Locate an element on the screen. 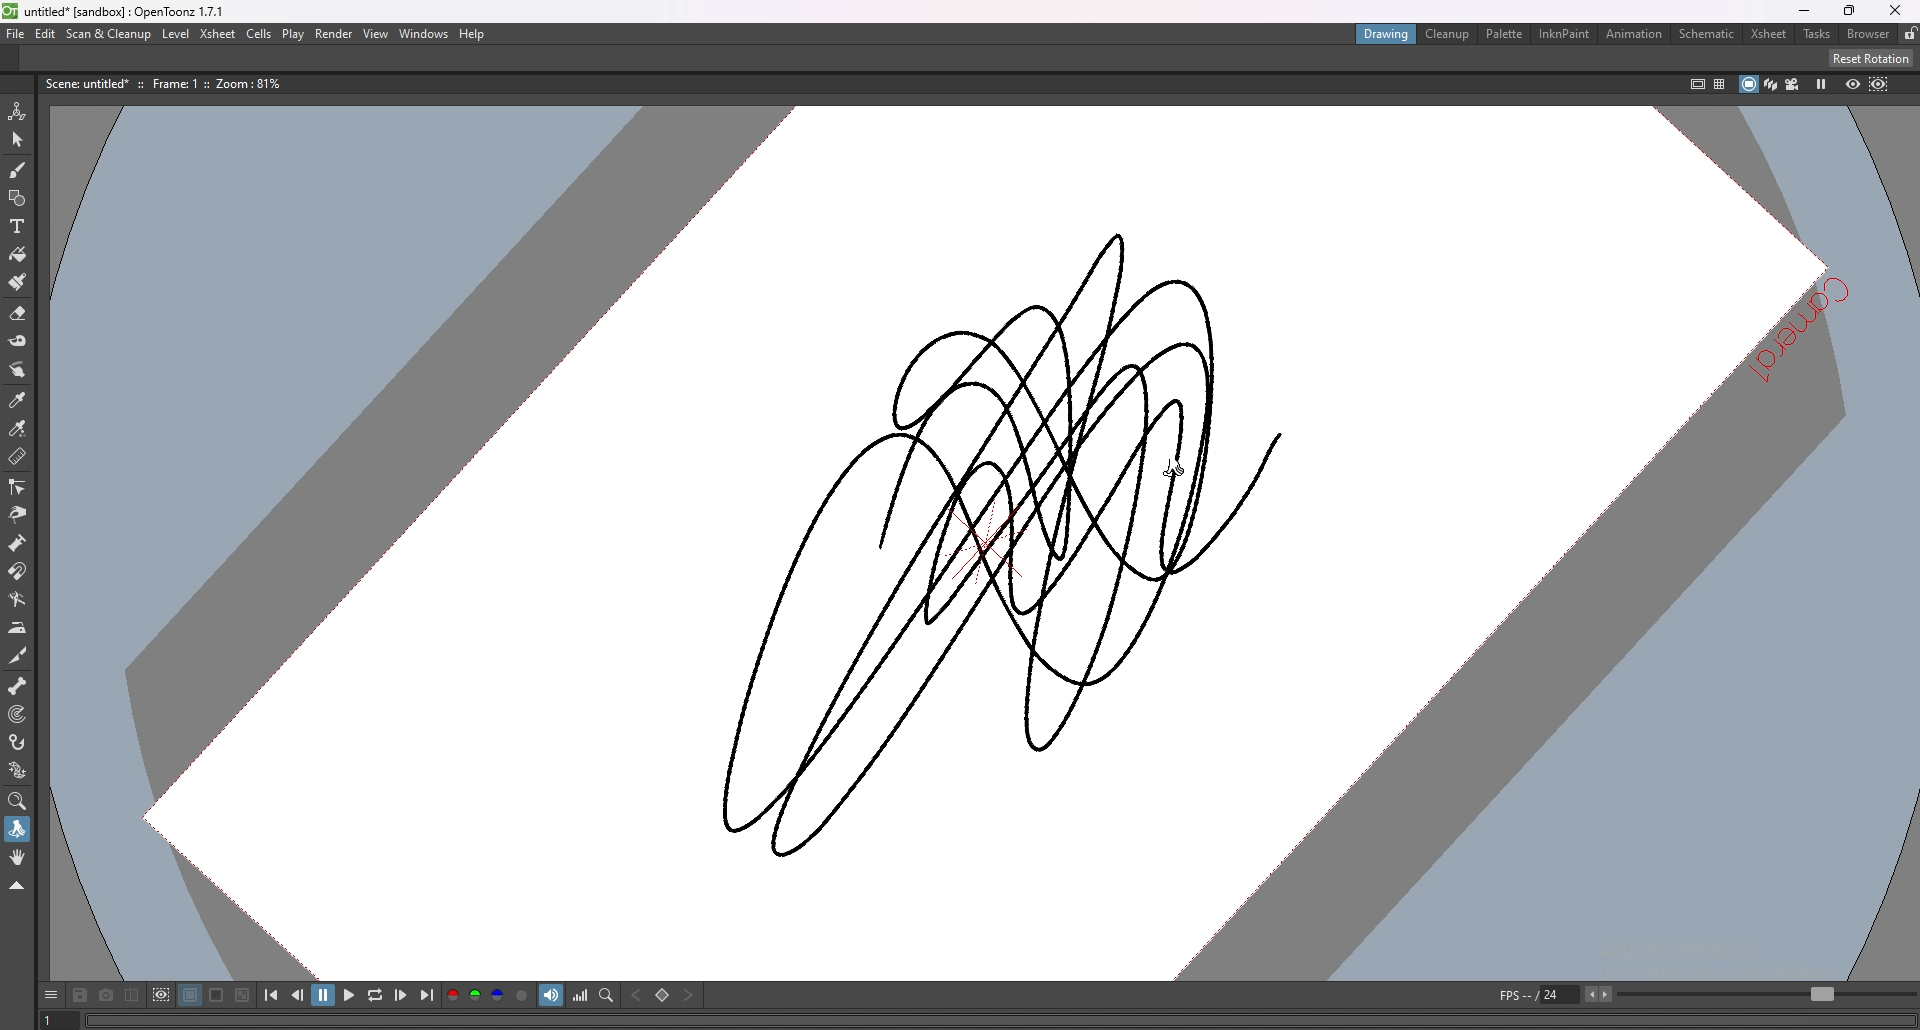  hand is located at coordinates (17, 857).